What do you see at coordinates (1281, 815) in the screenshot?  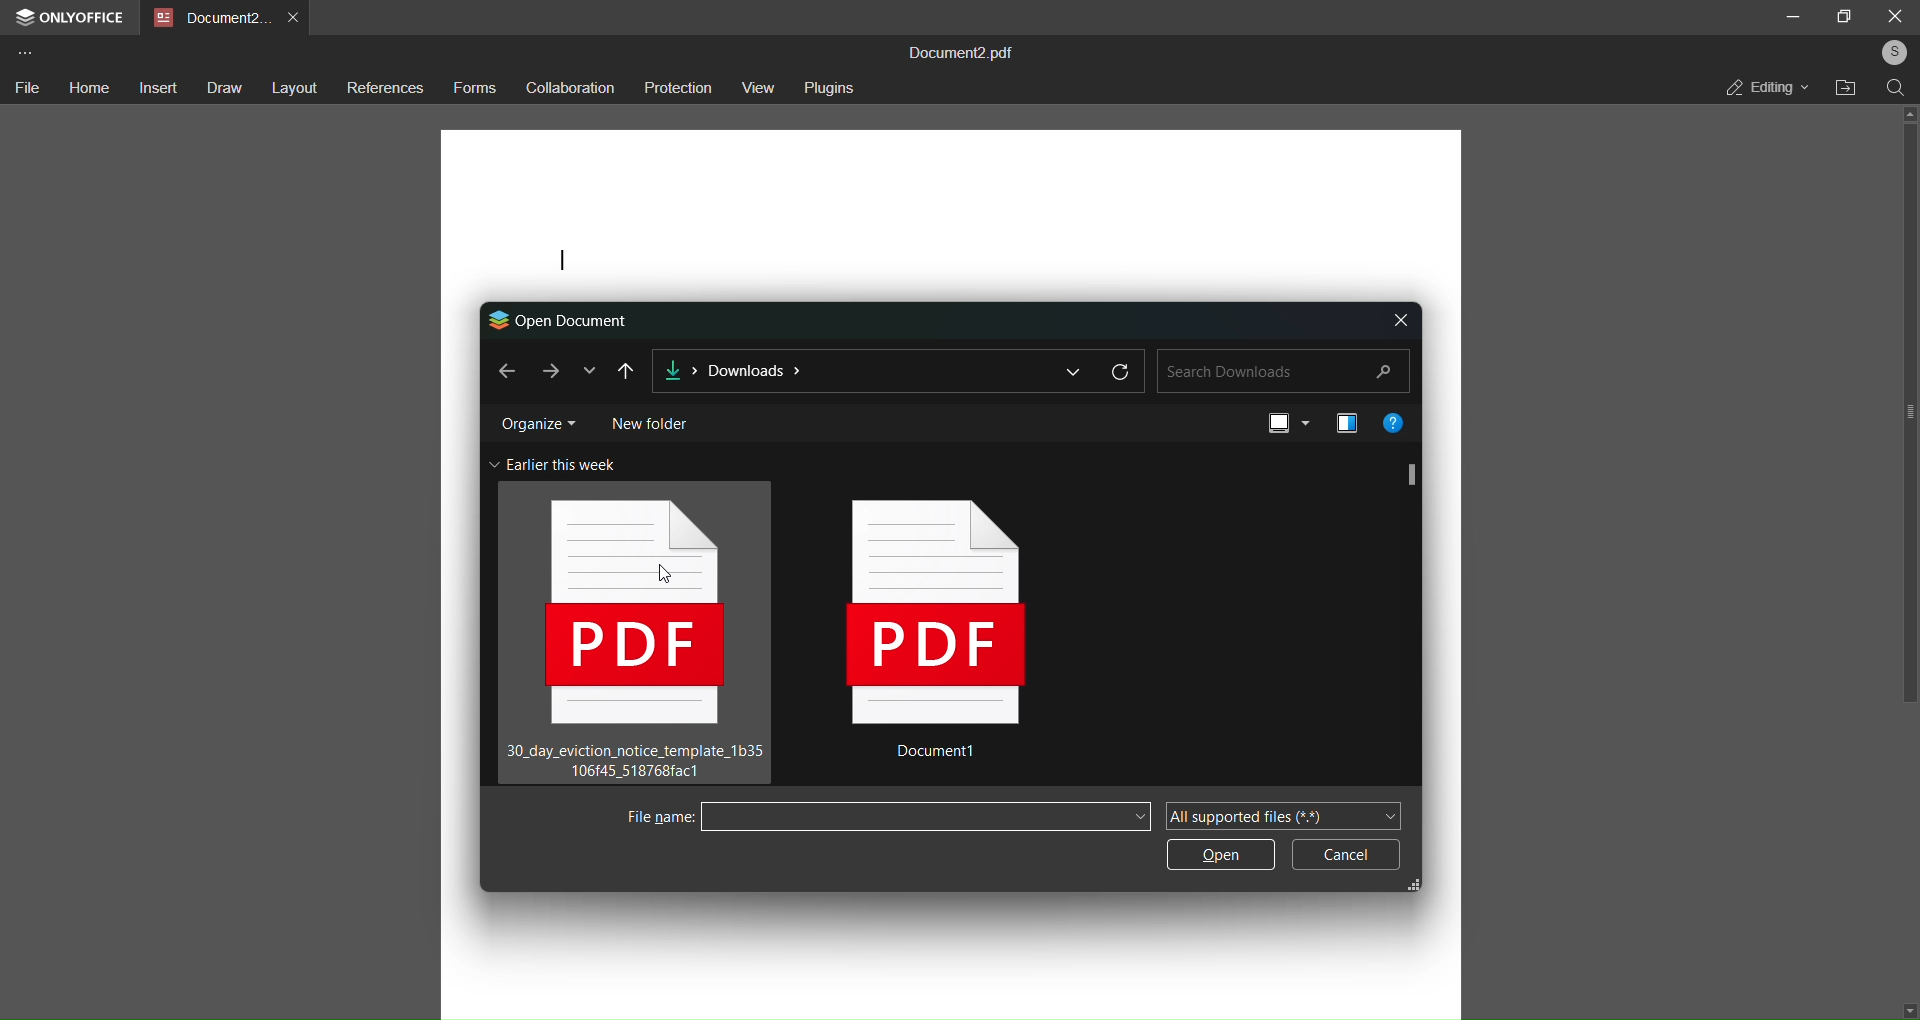 I see `file type` at bounding box center [1281, 815].